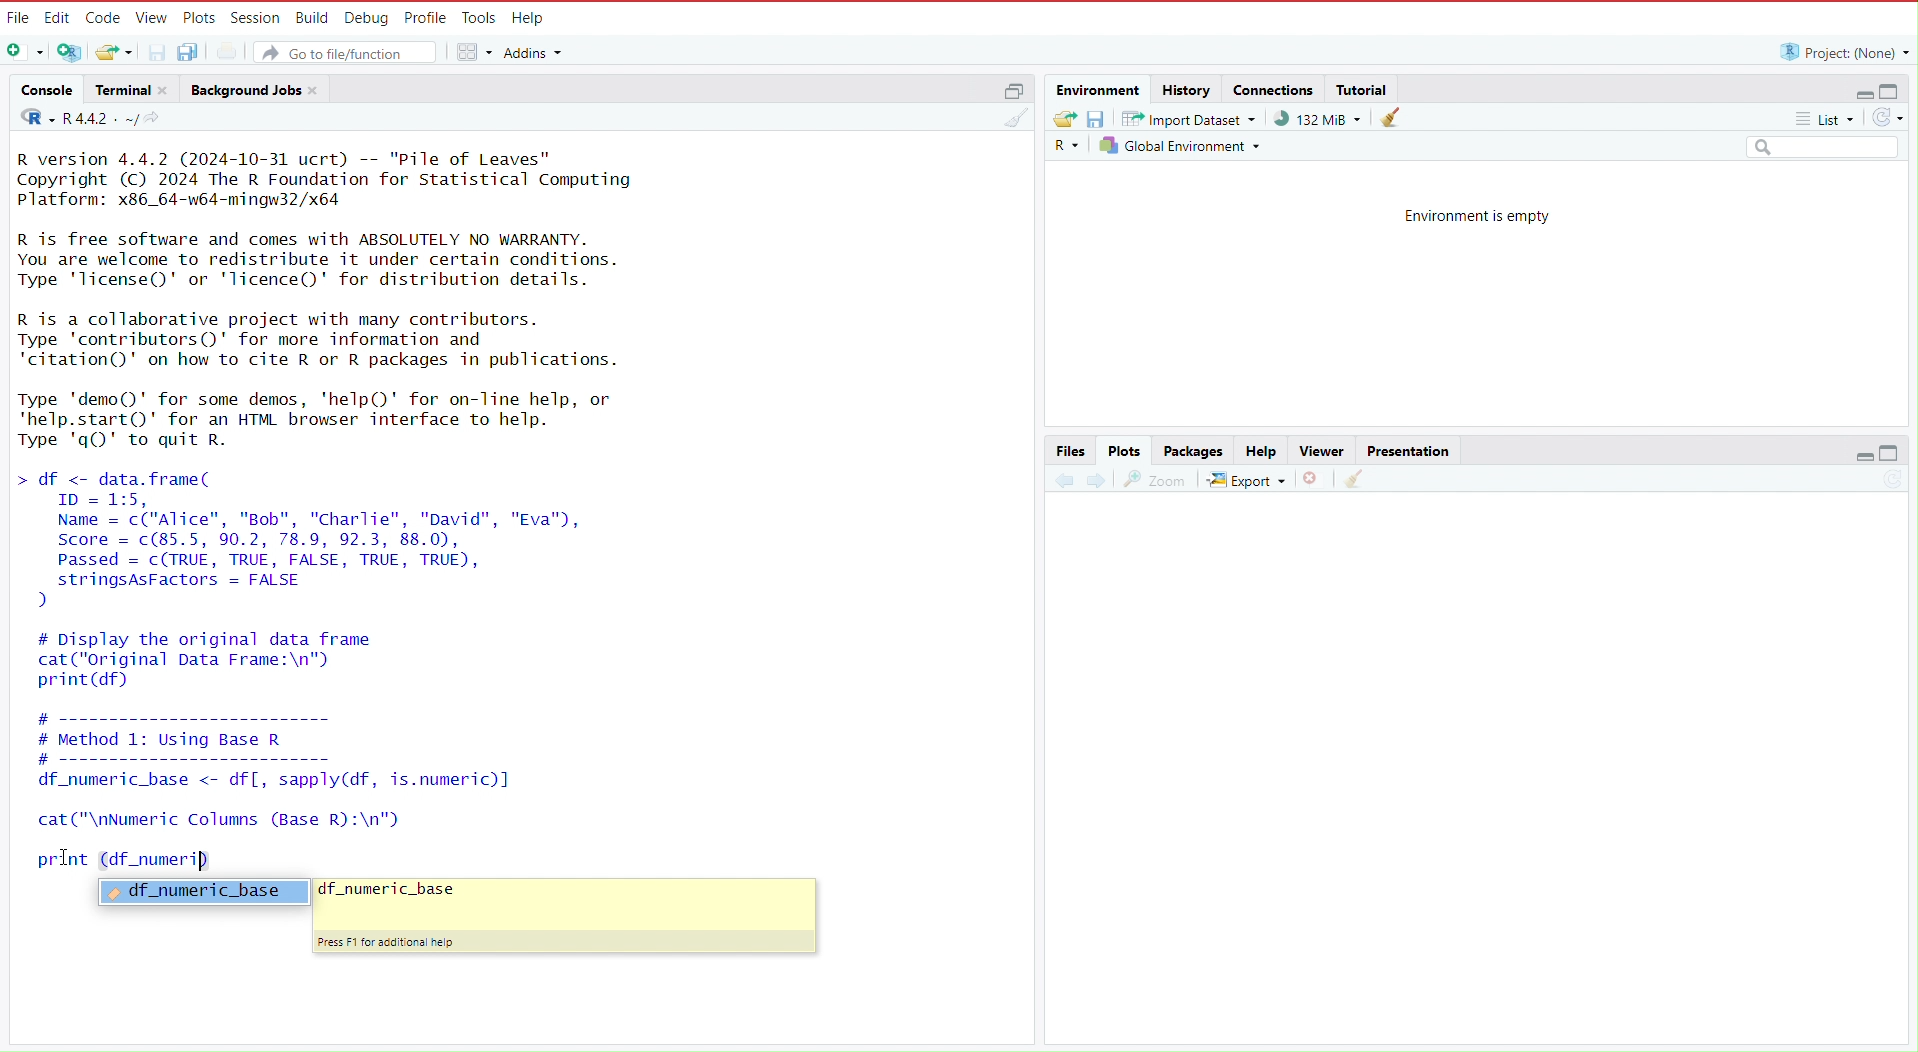  What do you see at coordinates (1065, 145) in the screenshot?
I see `Language select` at bounding box center [1065, 145].